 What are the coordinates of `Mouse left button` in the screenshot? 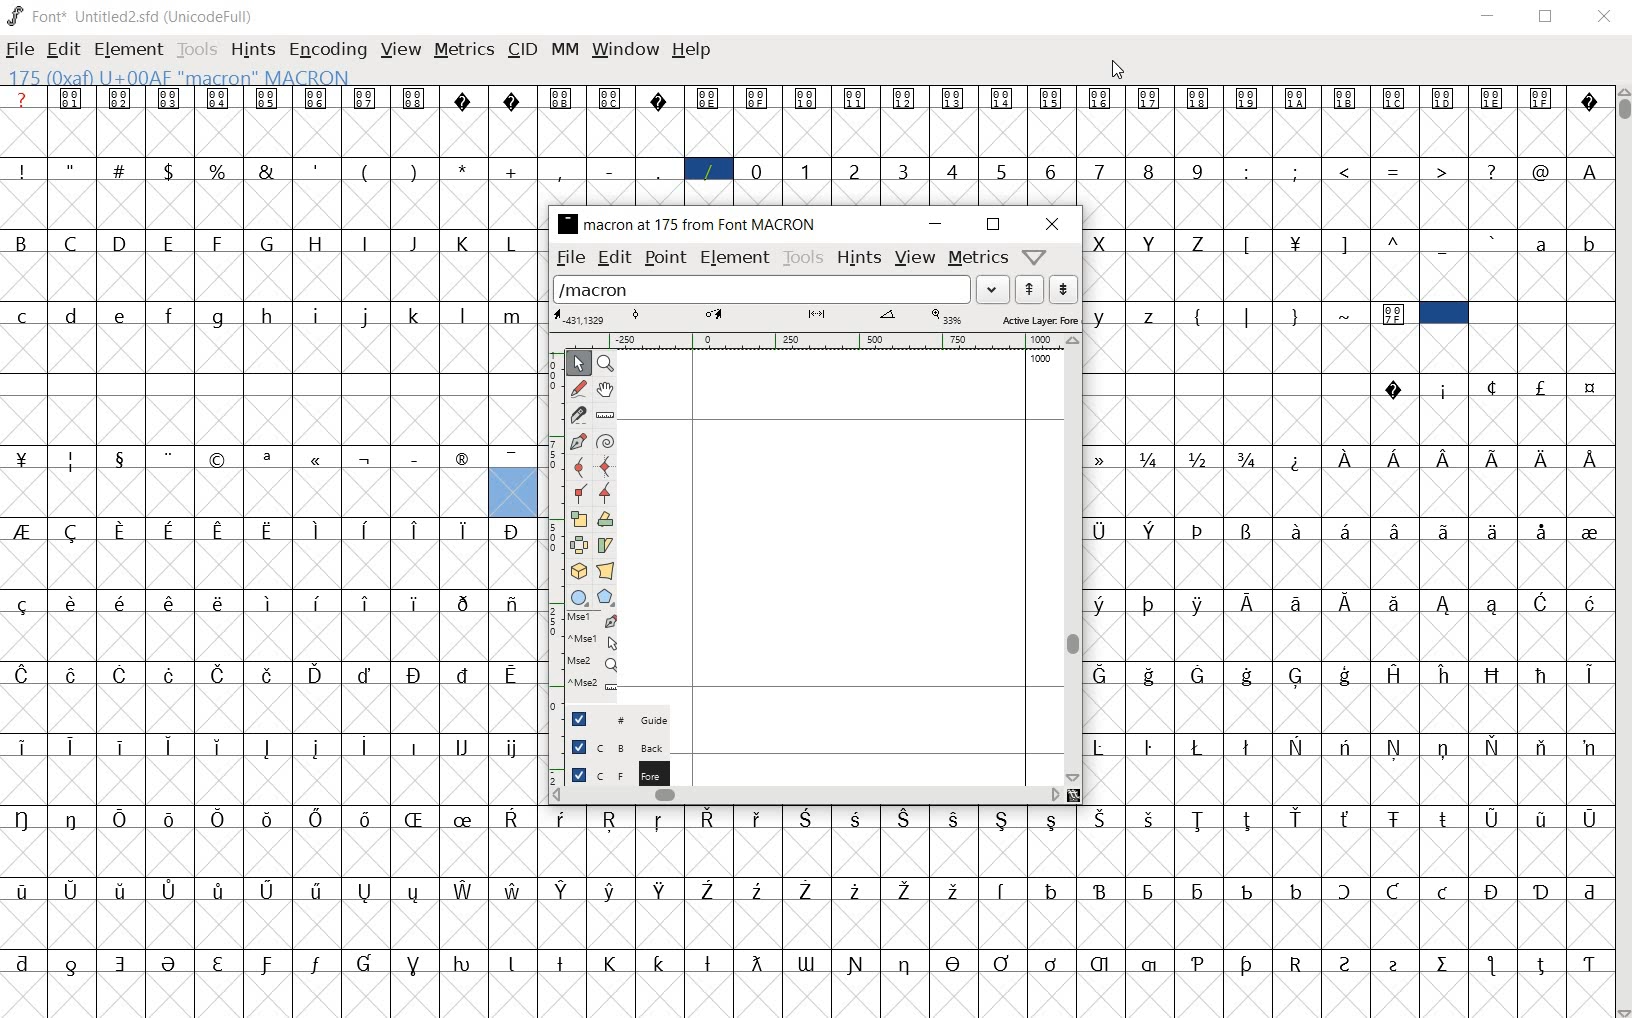 It's located at (596, 620).